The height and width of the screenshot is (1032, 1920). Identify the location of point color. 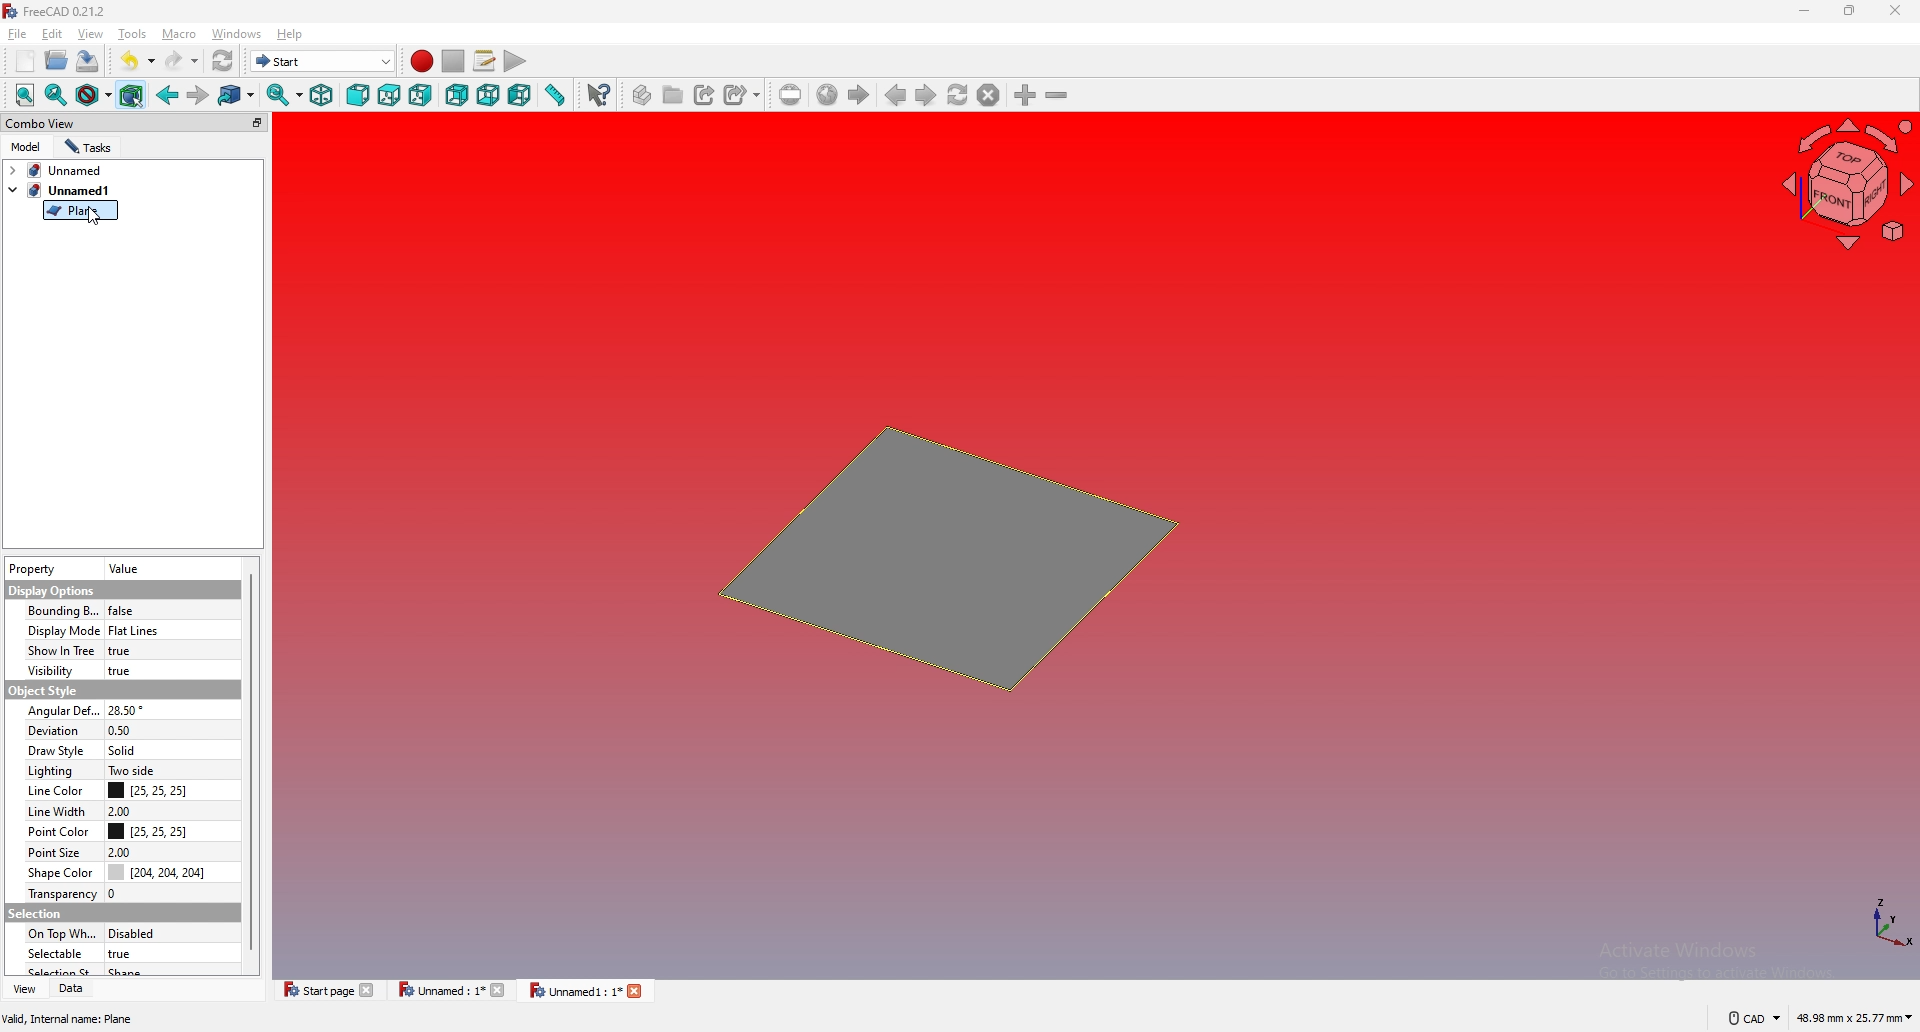
(57, 831).